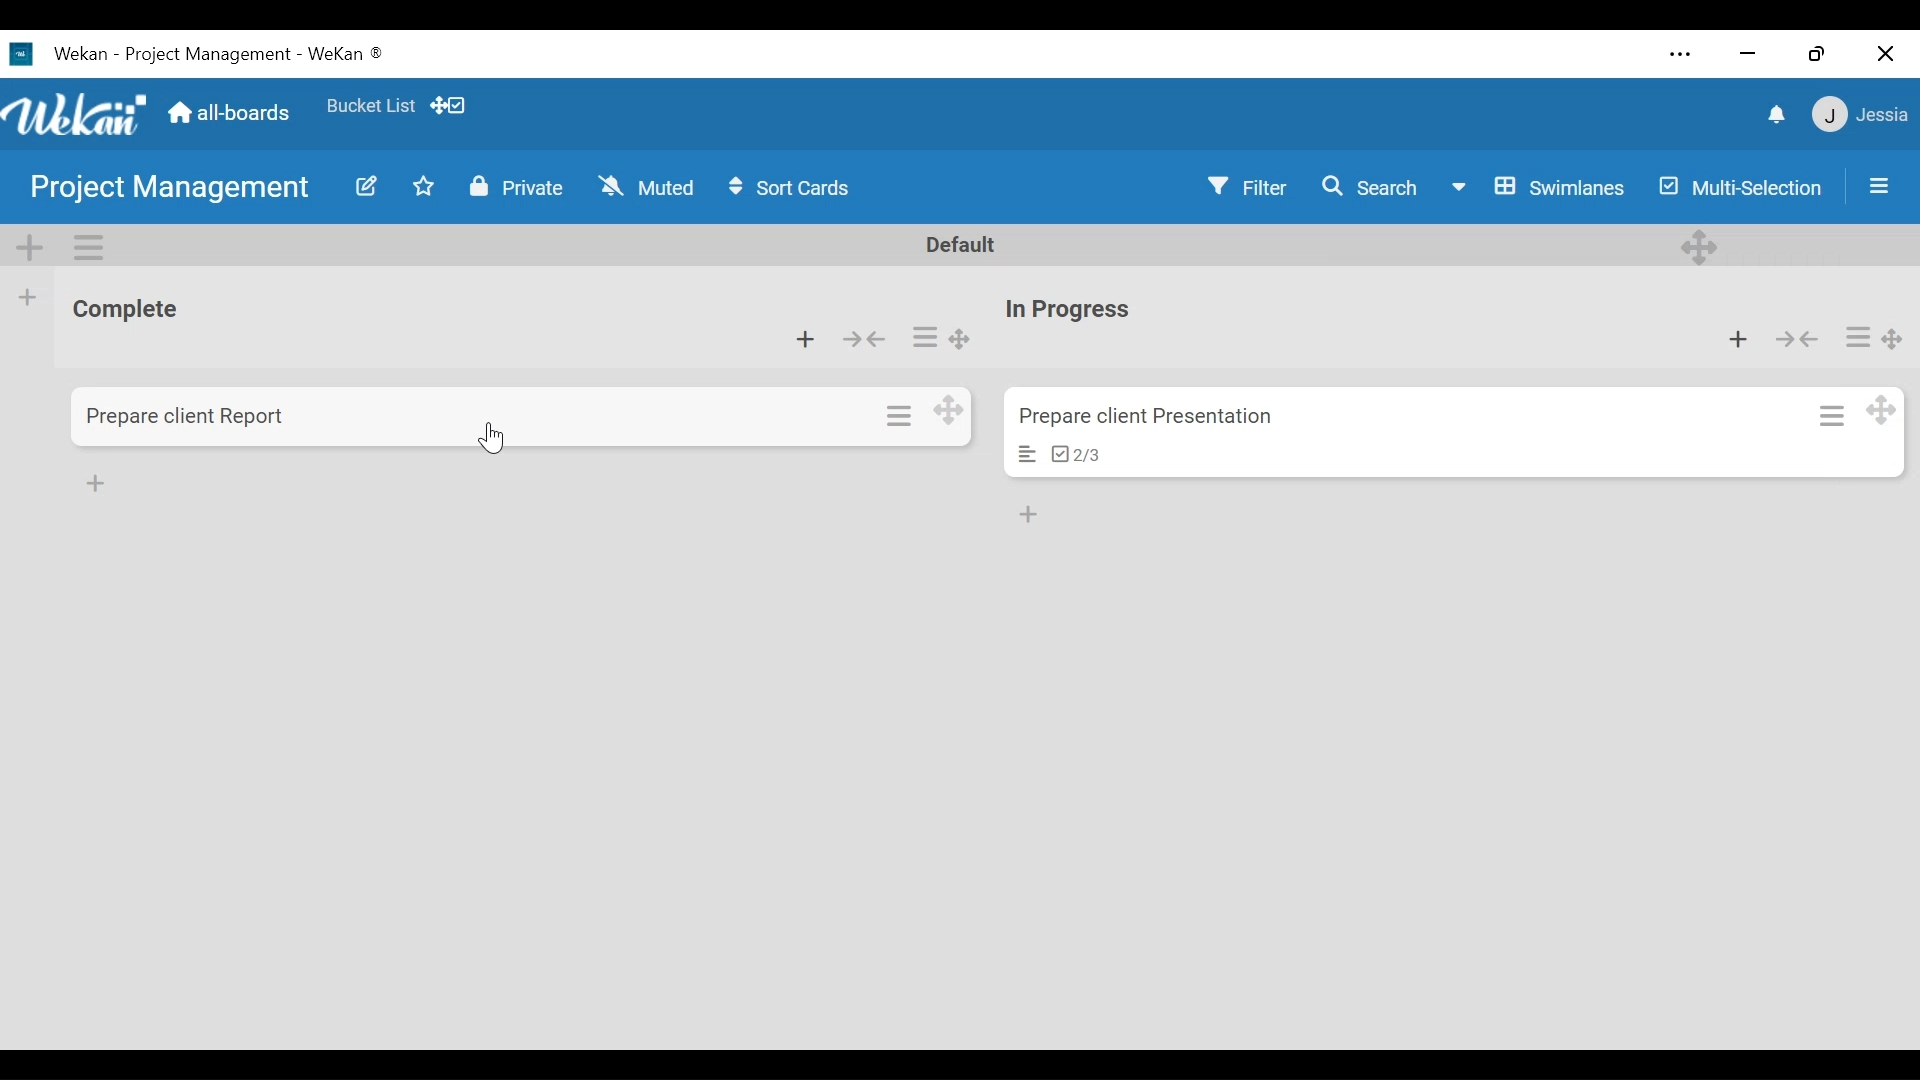 Image resolution: width=1920 pixels, height=1080 pixels. Describe the element at coordinates (1744, 338) in the screenshot. I see `Add card to the top of the list` at that location.